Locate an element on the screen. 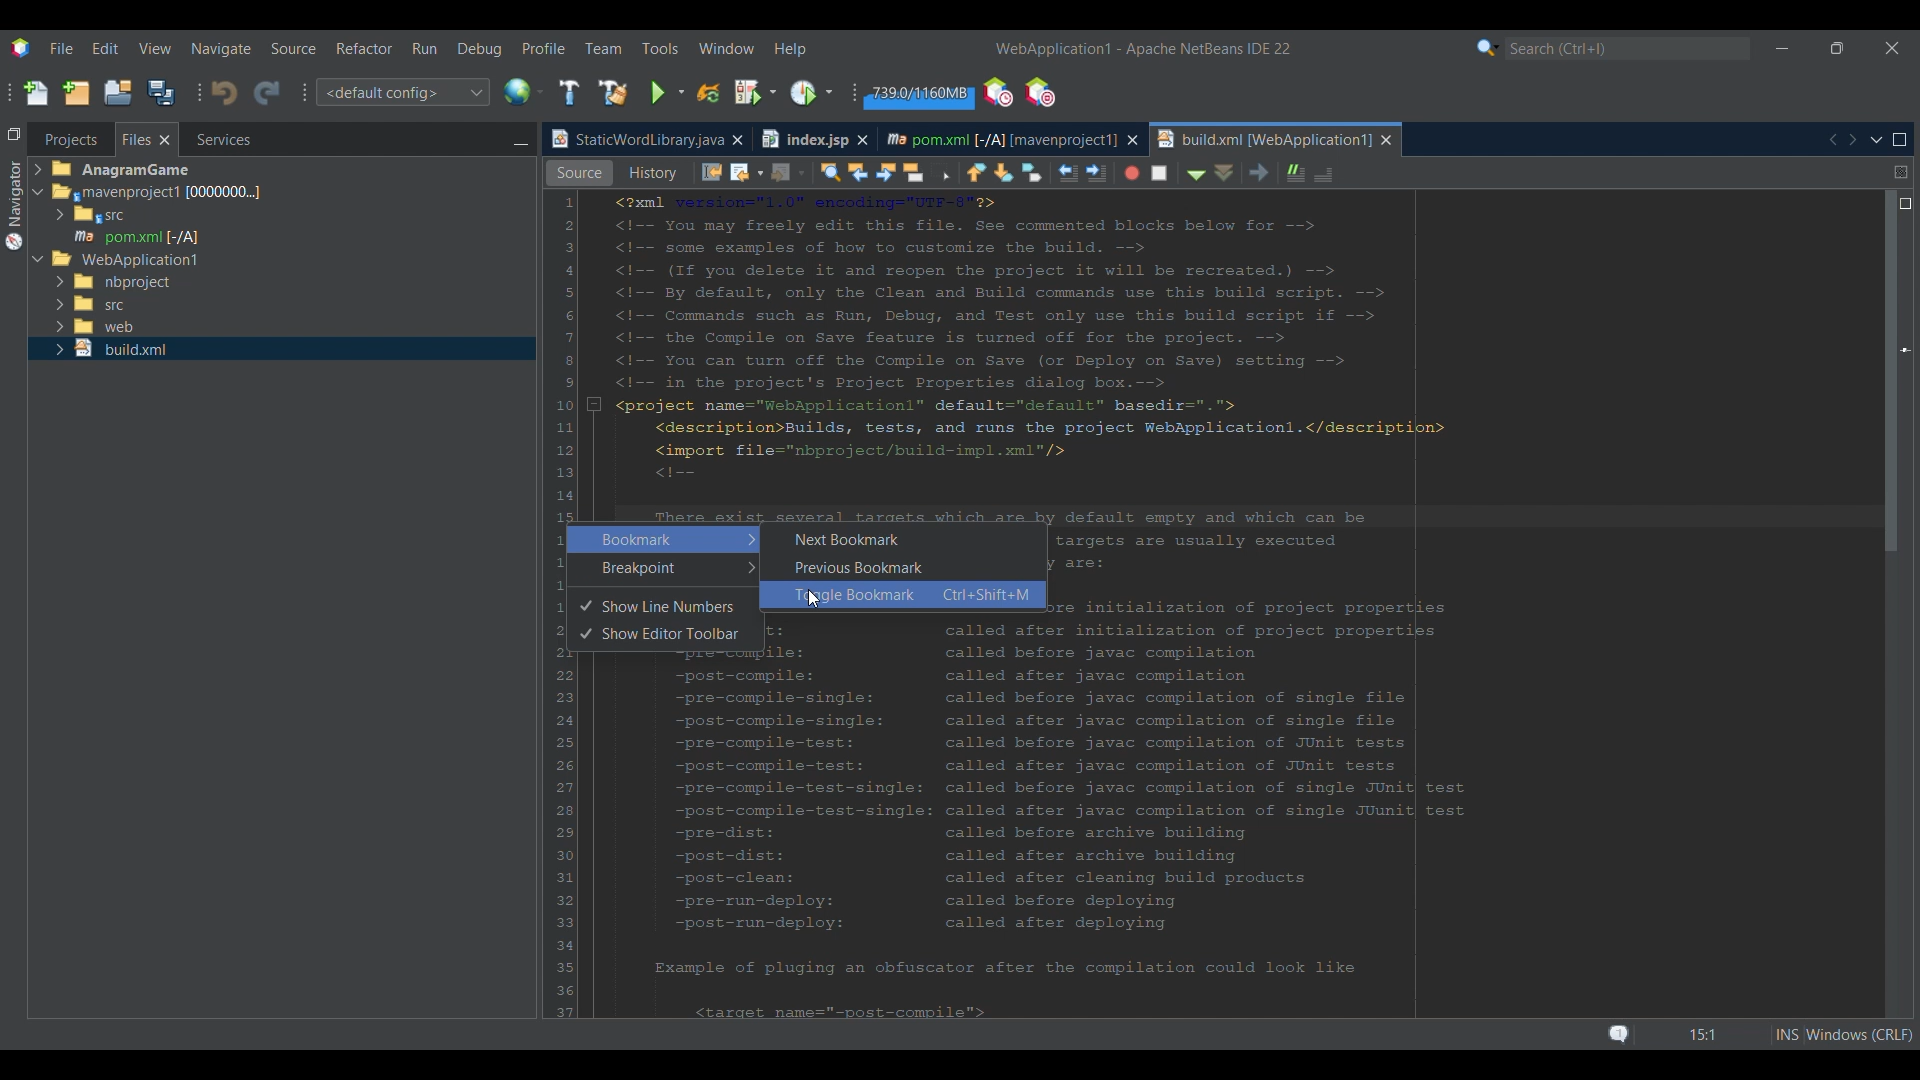 The image size is (1920, 1080). Cursor right clicking is located at coordinates (571, 531).